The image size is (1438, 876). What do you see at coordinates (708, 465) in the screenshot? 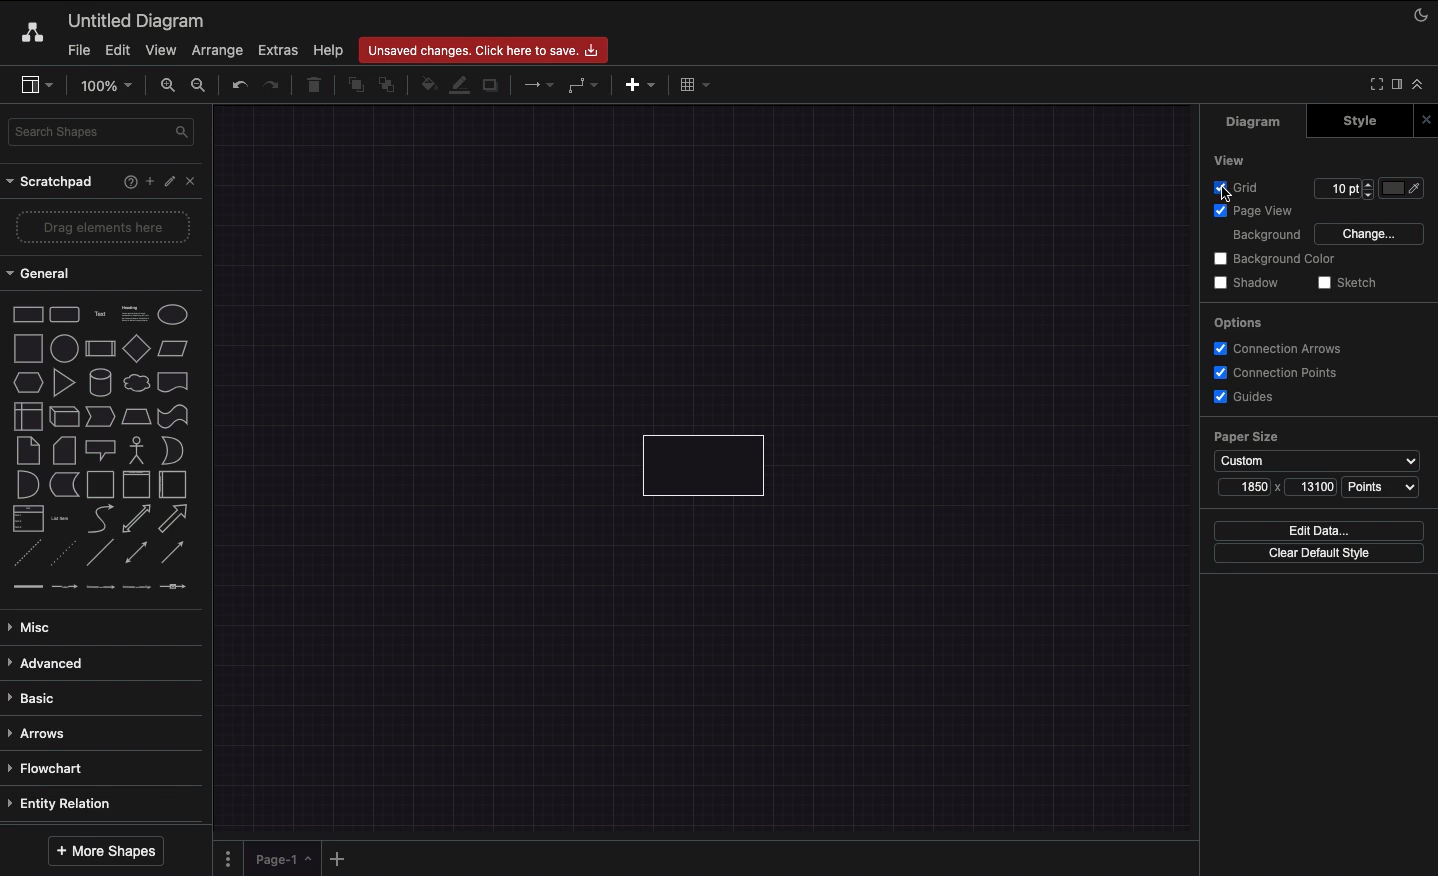
I see `Shape` at bounding box center [708, 465].